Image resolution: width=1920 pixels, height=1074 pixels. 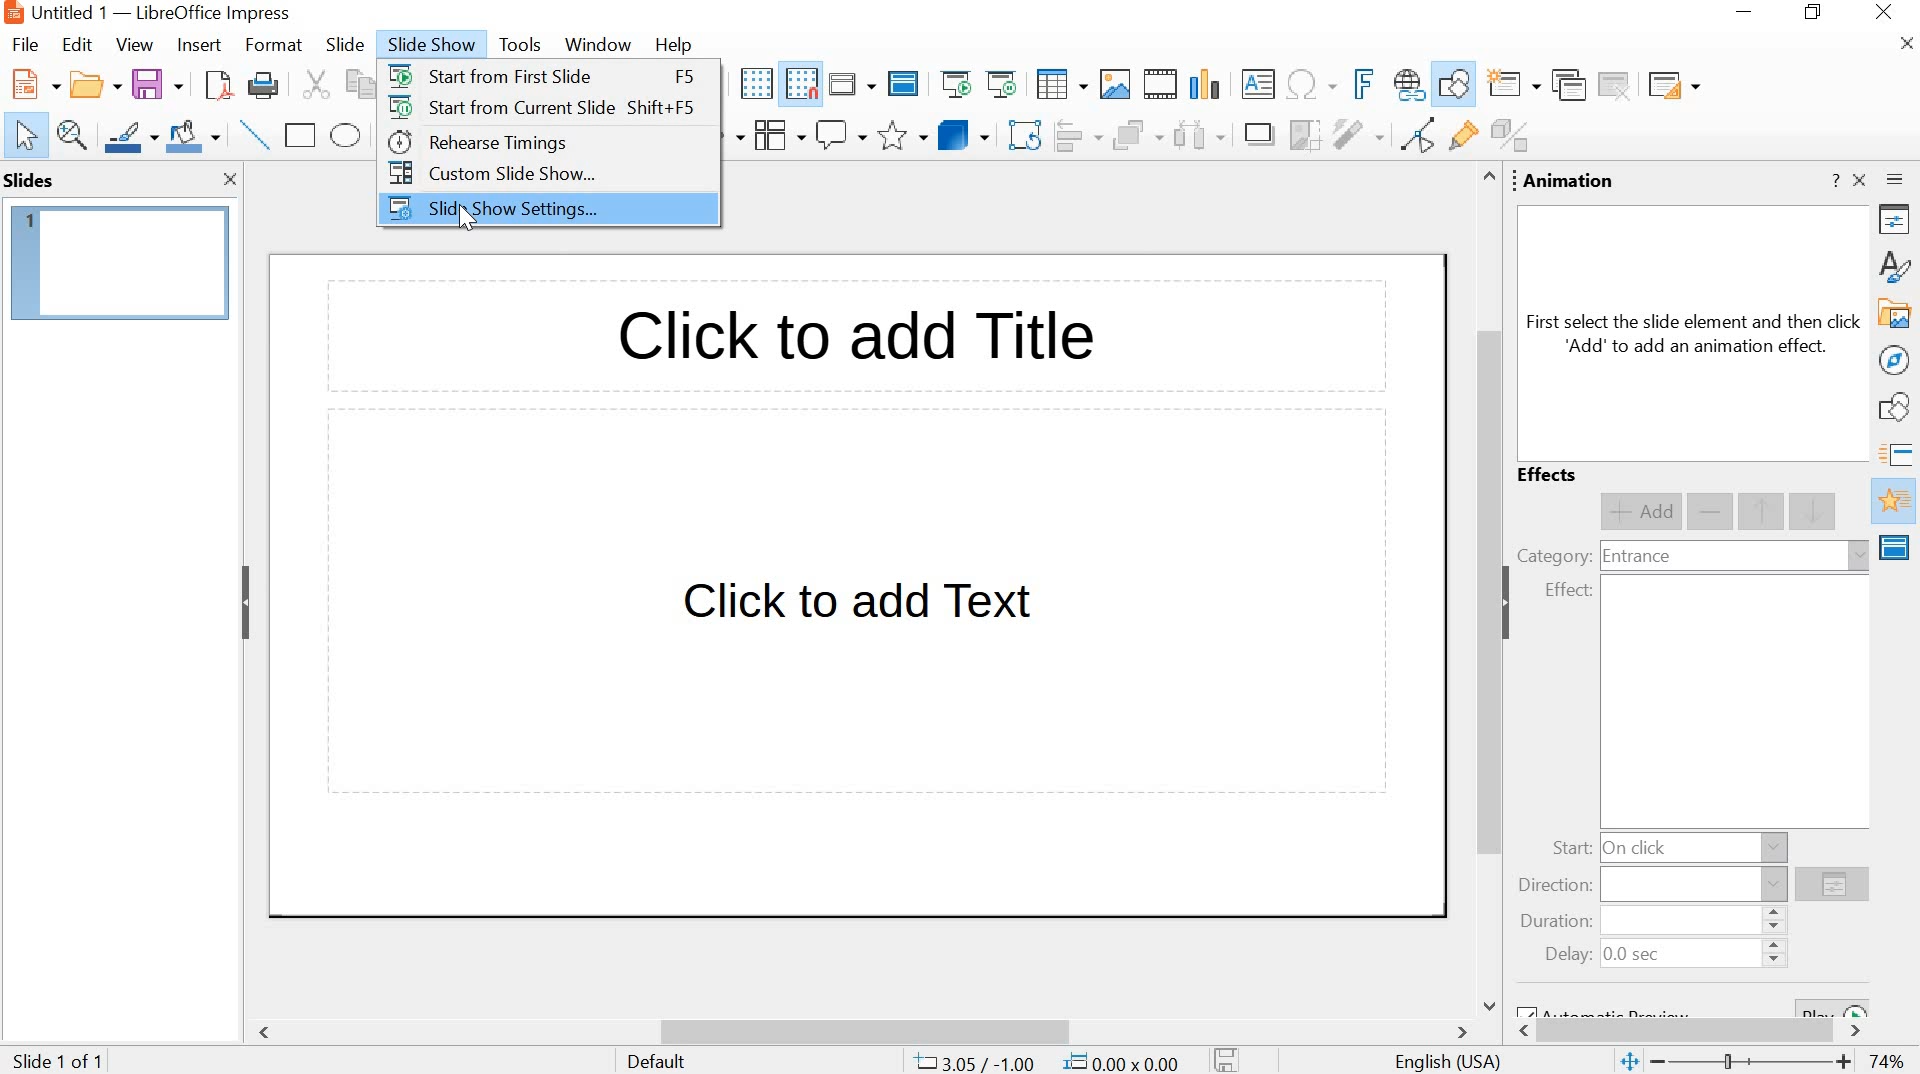 What do you see at coordinates (1304, 135) in the screenshot?
I see `crop image` at bounding box center [1304, 135].